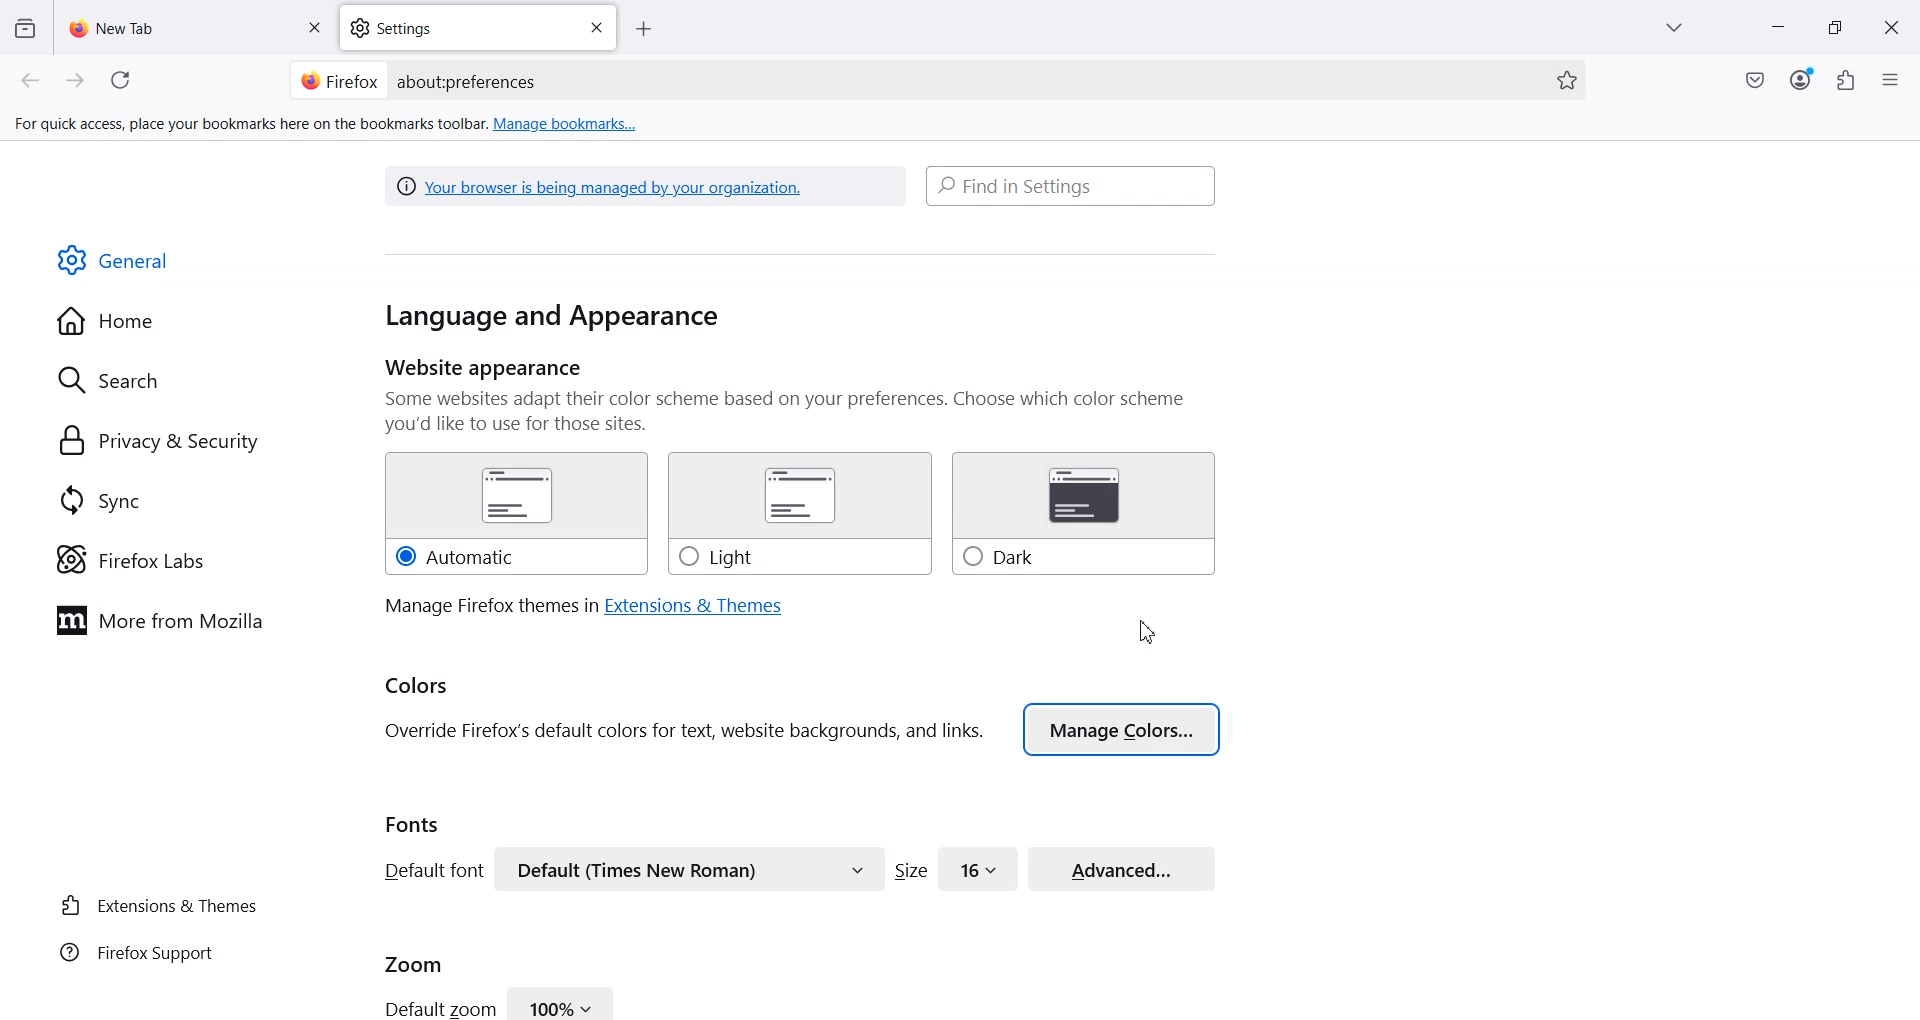 This screenshot has height=1020, width=1920. I want to click on Advanced..., so click(1122, 866).